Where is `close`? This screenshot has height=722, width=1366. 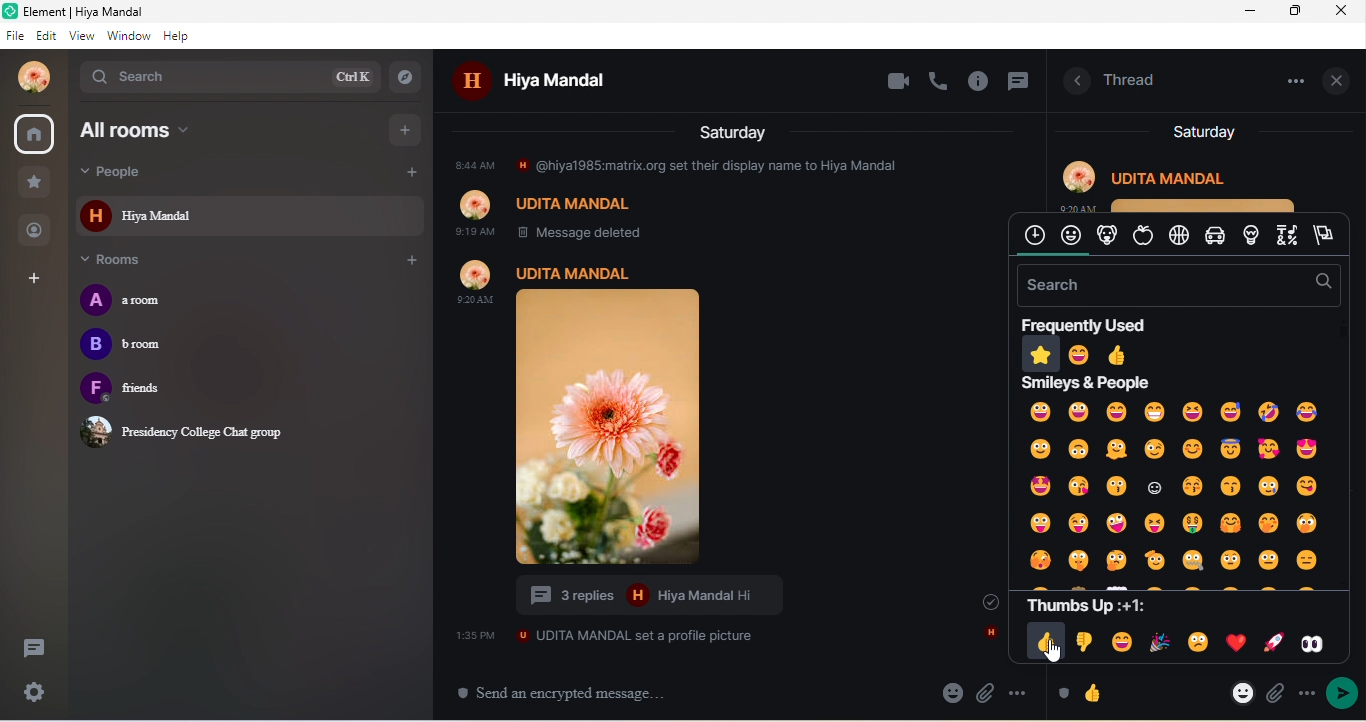
close is located at coordinates (1345, 11).